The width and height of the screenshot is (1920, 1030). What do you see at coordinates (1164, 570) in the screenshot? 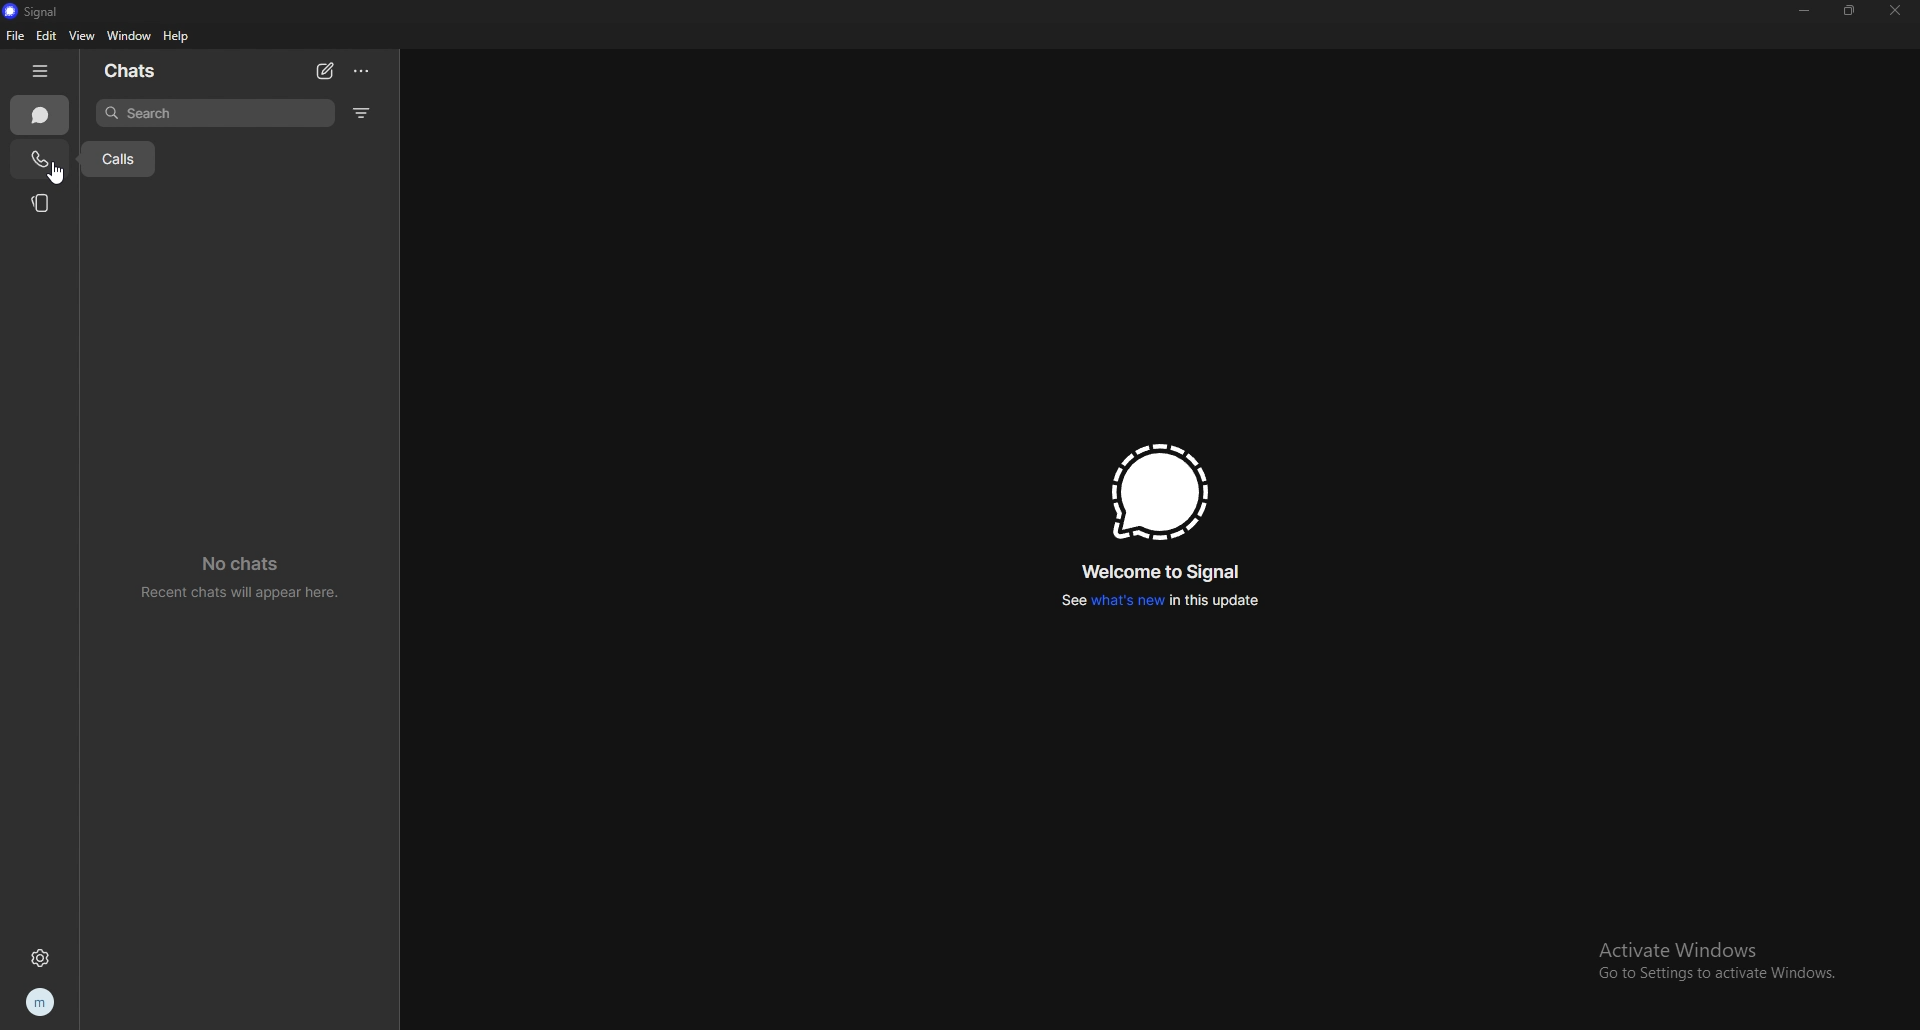
I see `welcome to signal` at bounding box center [1164, 570].